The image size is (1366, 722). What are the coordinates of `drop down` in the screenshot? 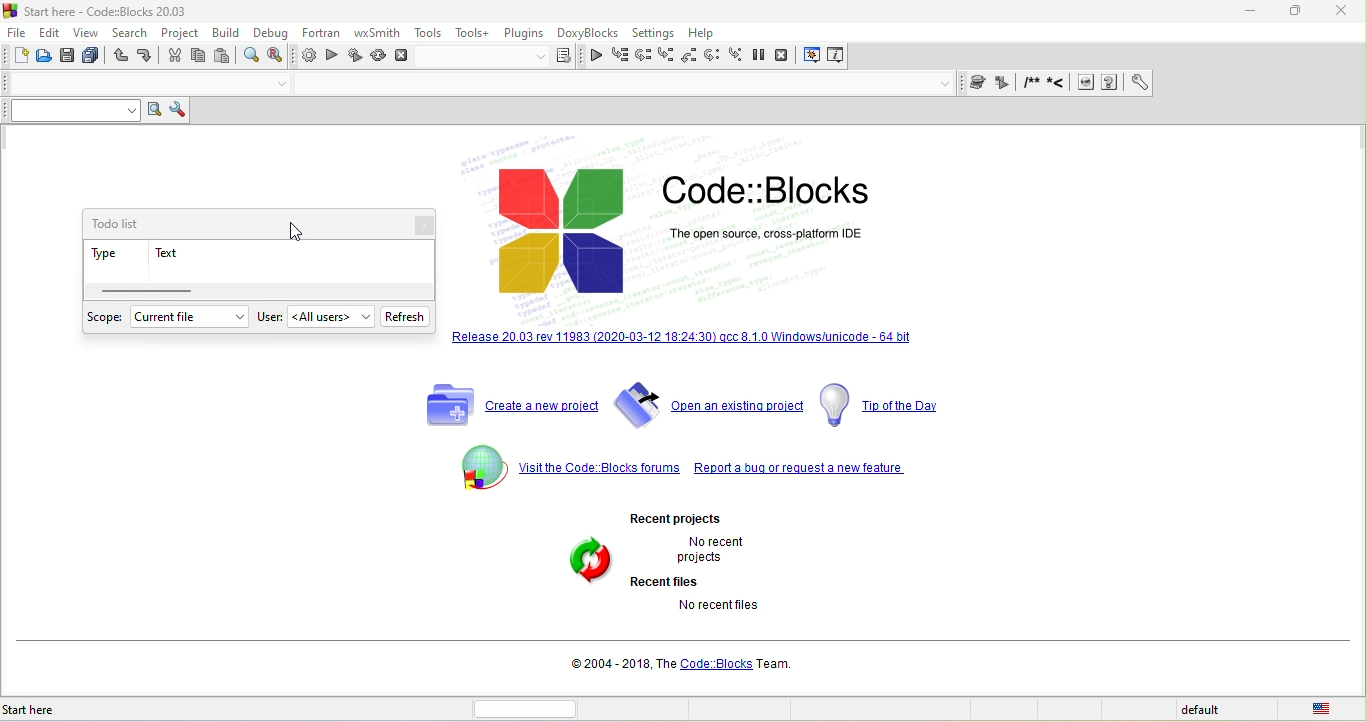 It's located at (281, 85).